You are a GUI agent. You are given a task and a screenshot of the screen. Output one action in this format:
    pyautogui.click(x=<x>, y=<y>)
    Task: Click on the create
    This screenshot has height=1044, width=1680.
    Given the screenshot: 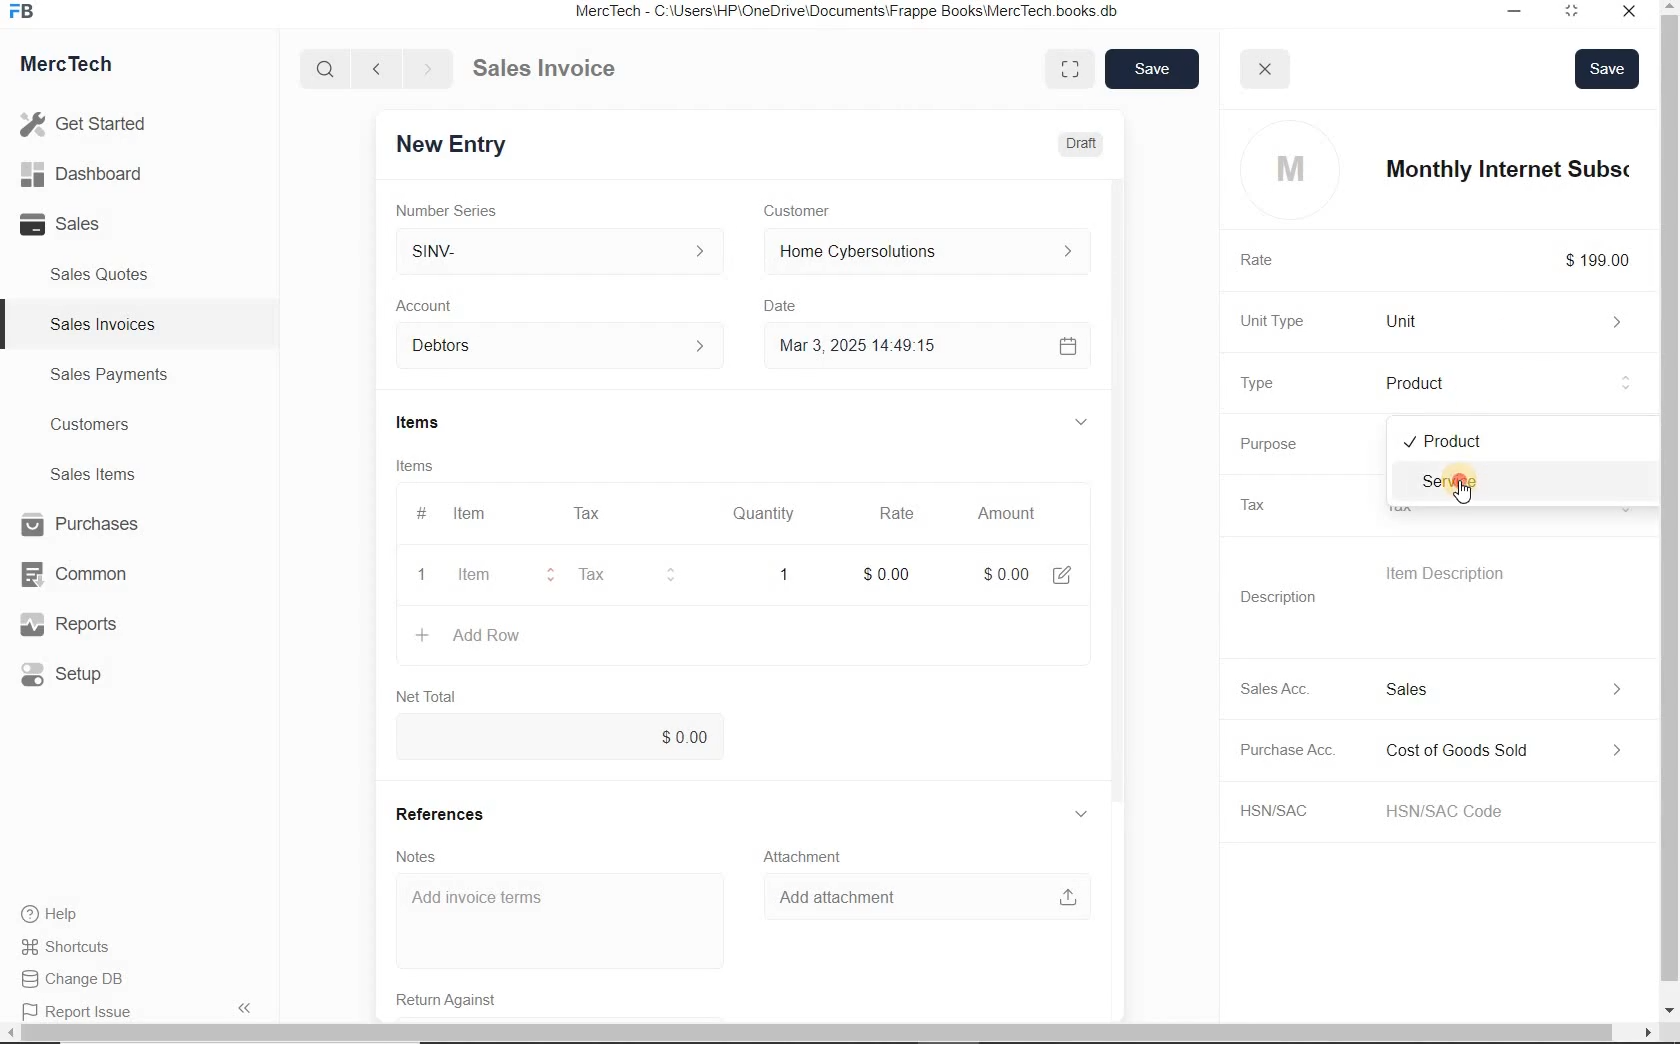 What is the action you would take?
    pyautogui.click(x=425, y=635)
    